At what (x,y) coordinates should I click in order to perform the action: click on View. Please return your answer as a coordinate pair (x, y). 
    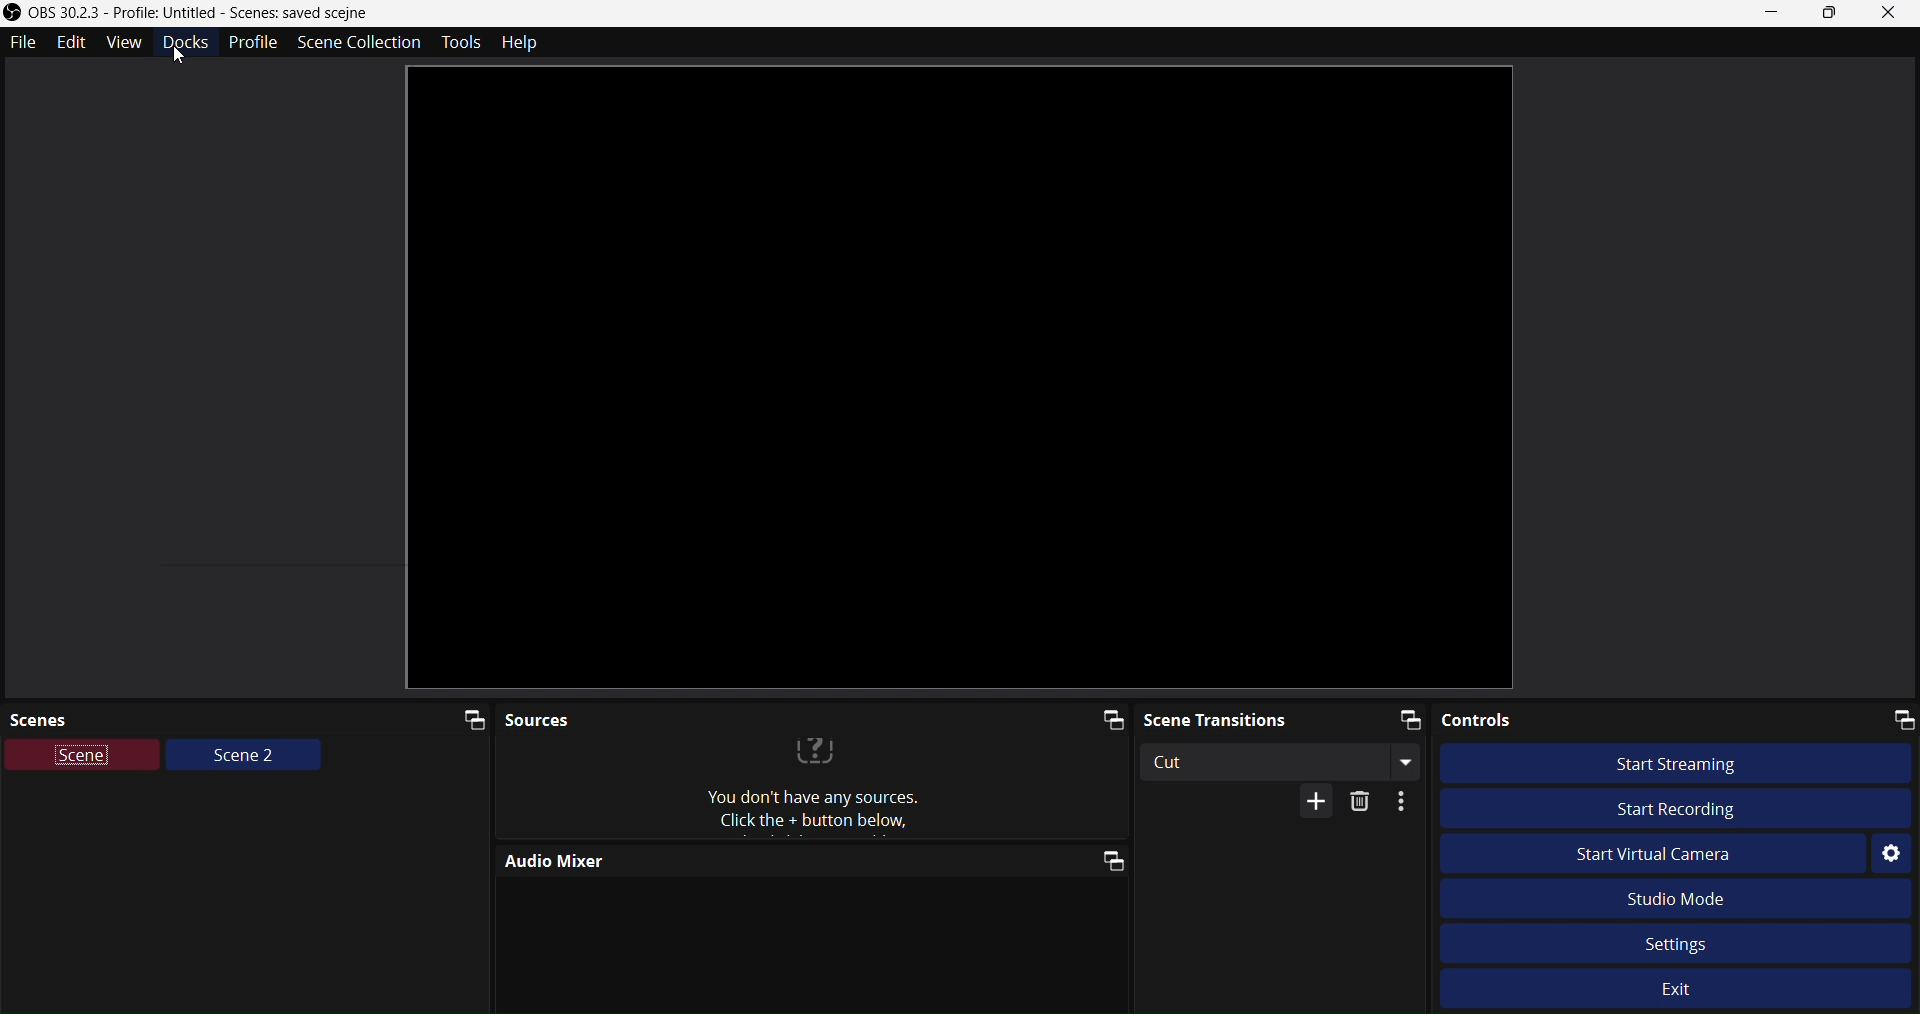
    Looking at the image, I should click on (118, 44).